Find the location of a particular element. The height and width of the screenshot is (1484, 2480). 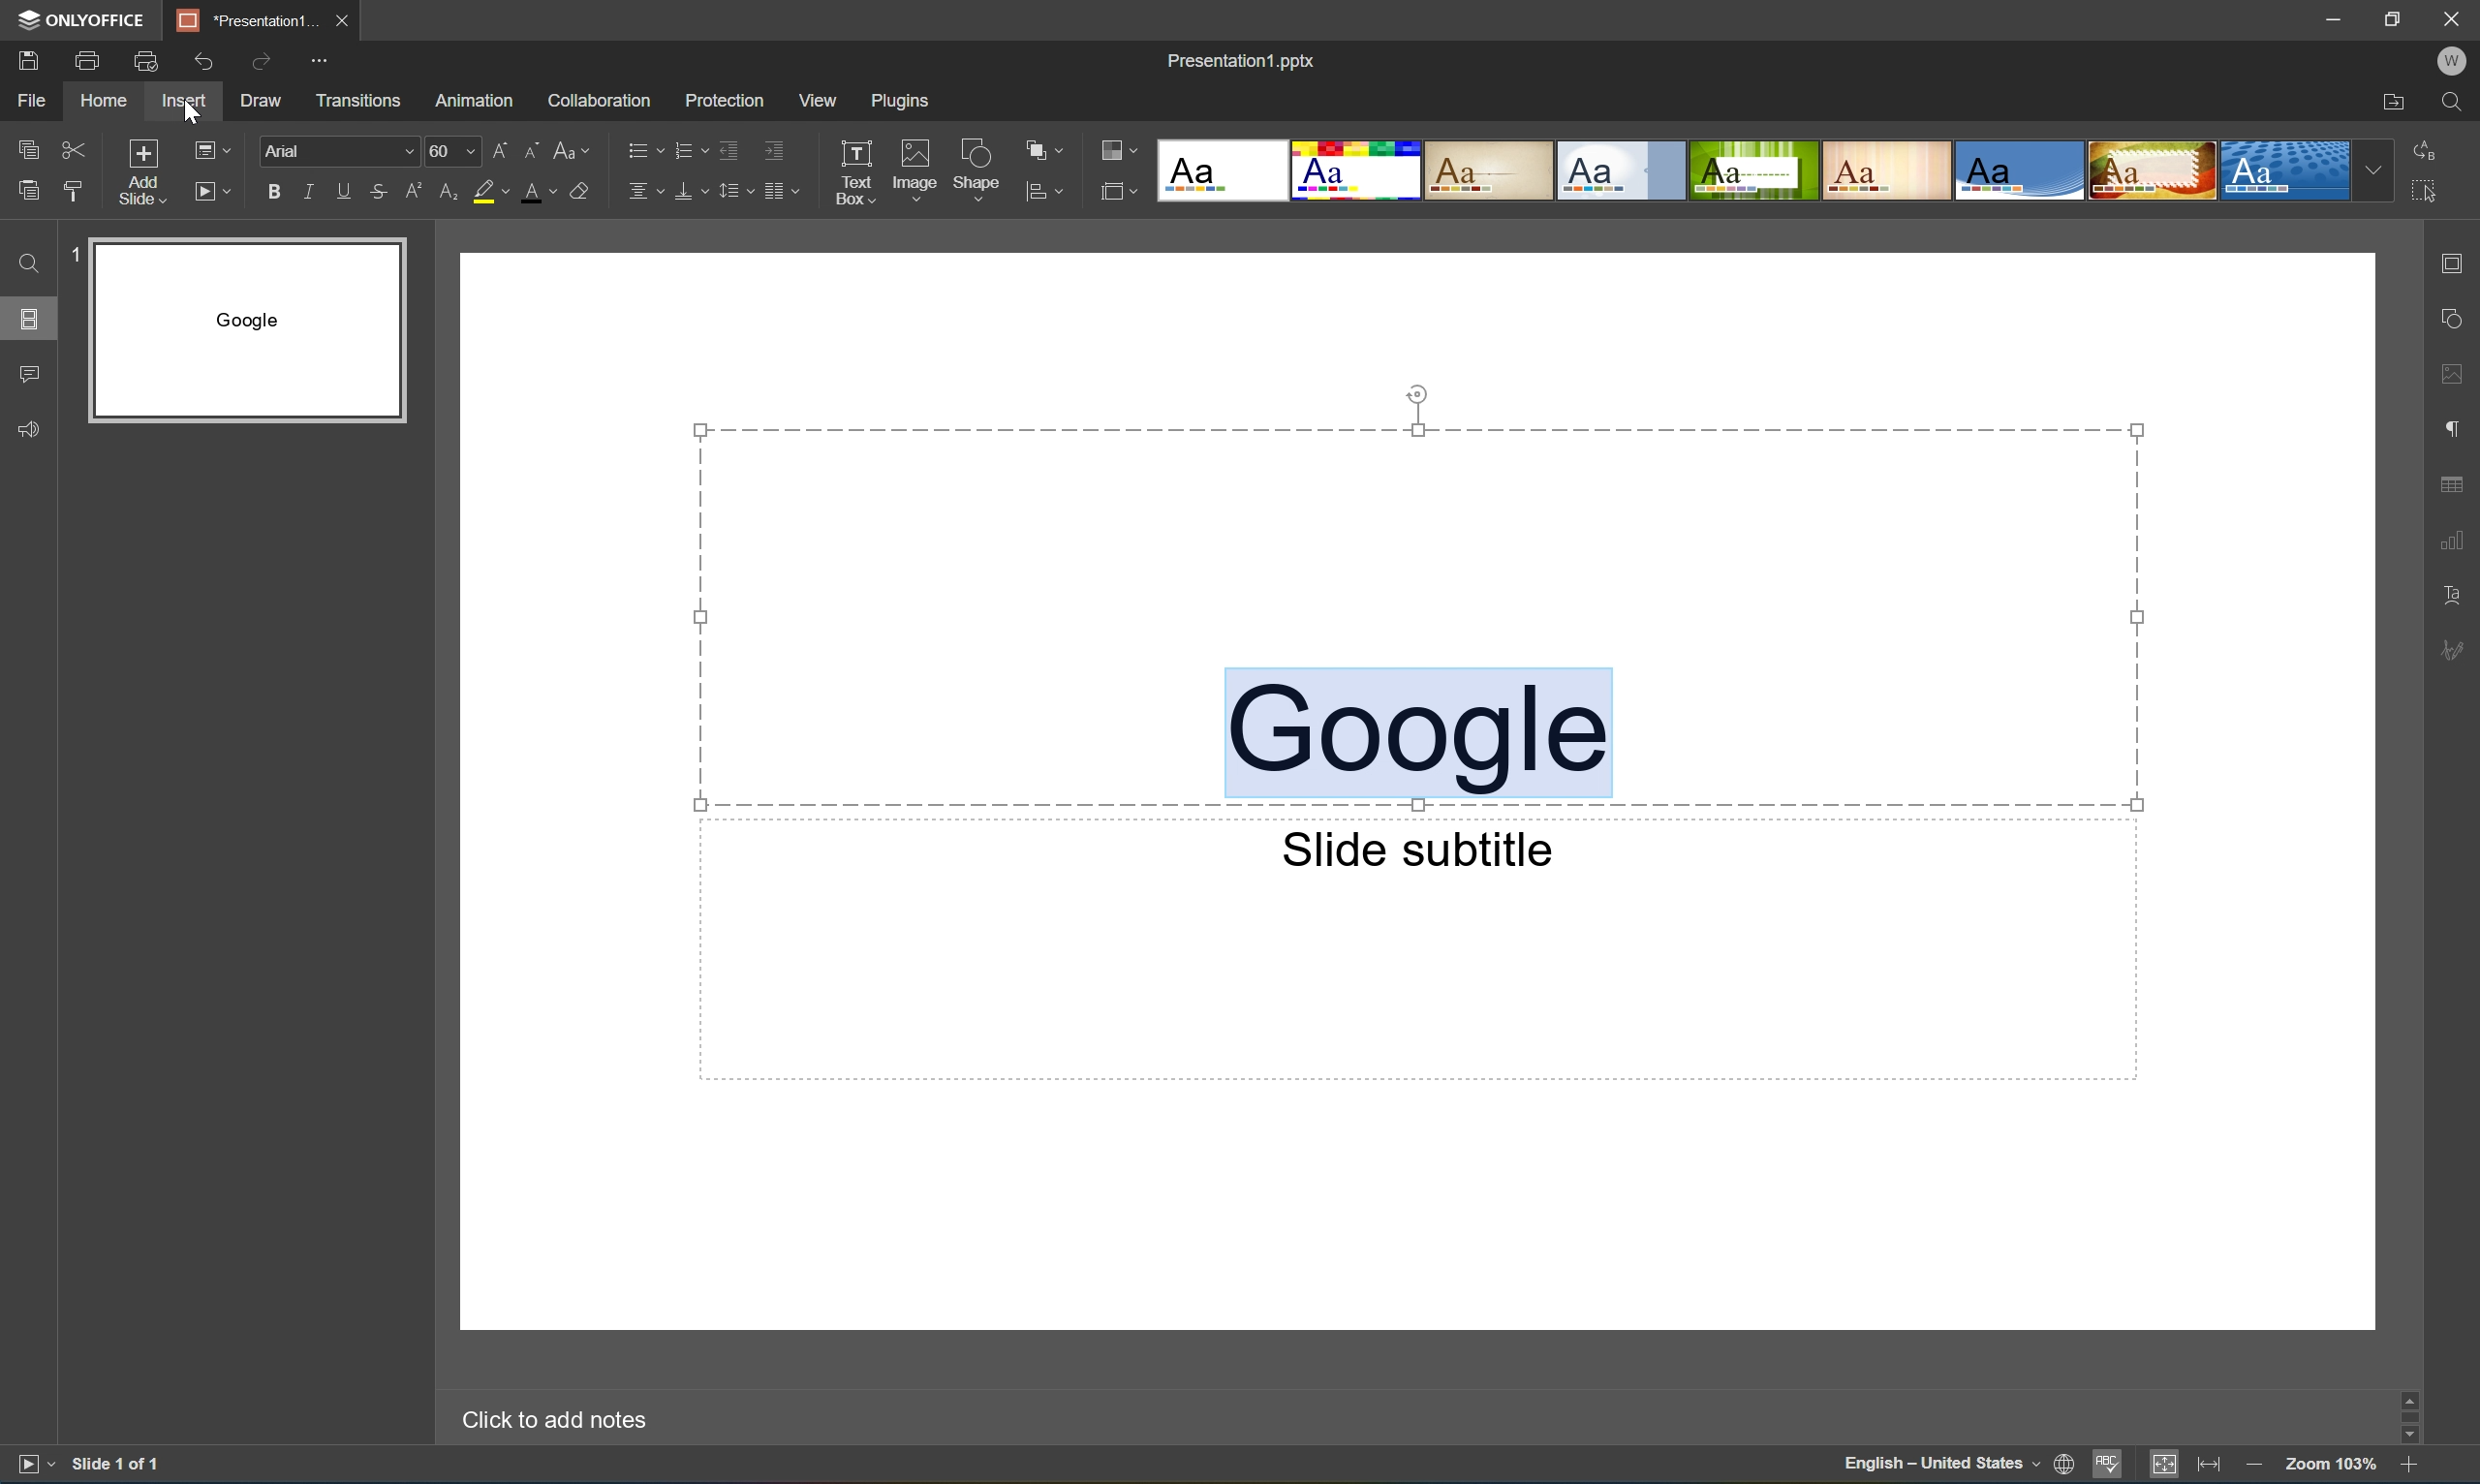

Draw is located at coordinates (260, 101).